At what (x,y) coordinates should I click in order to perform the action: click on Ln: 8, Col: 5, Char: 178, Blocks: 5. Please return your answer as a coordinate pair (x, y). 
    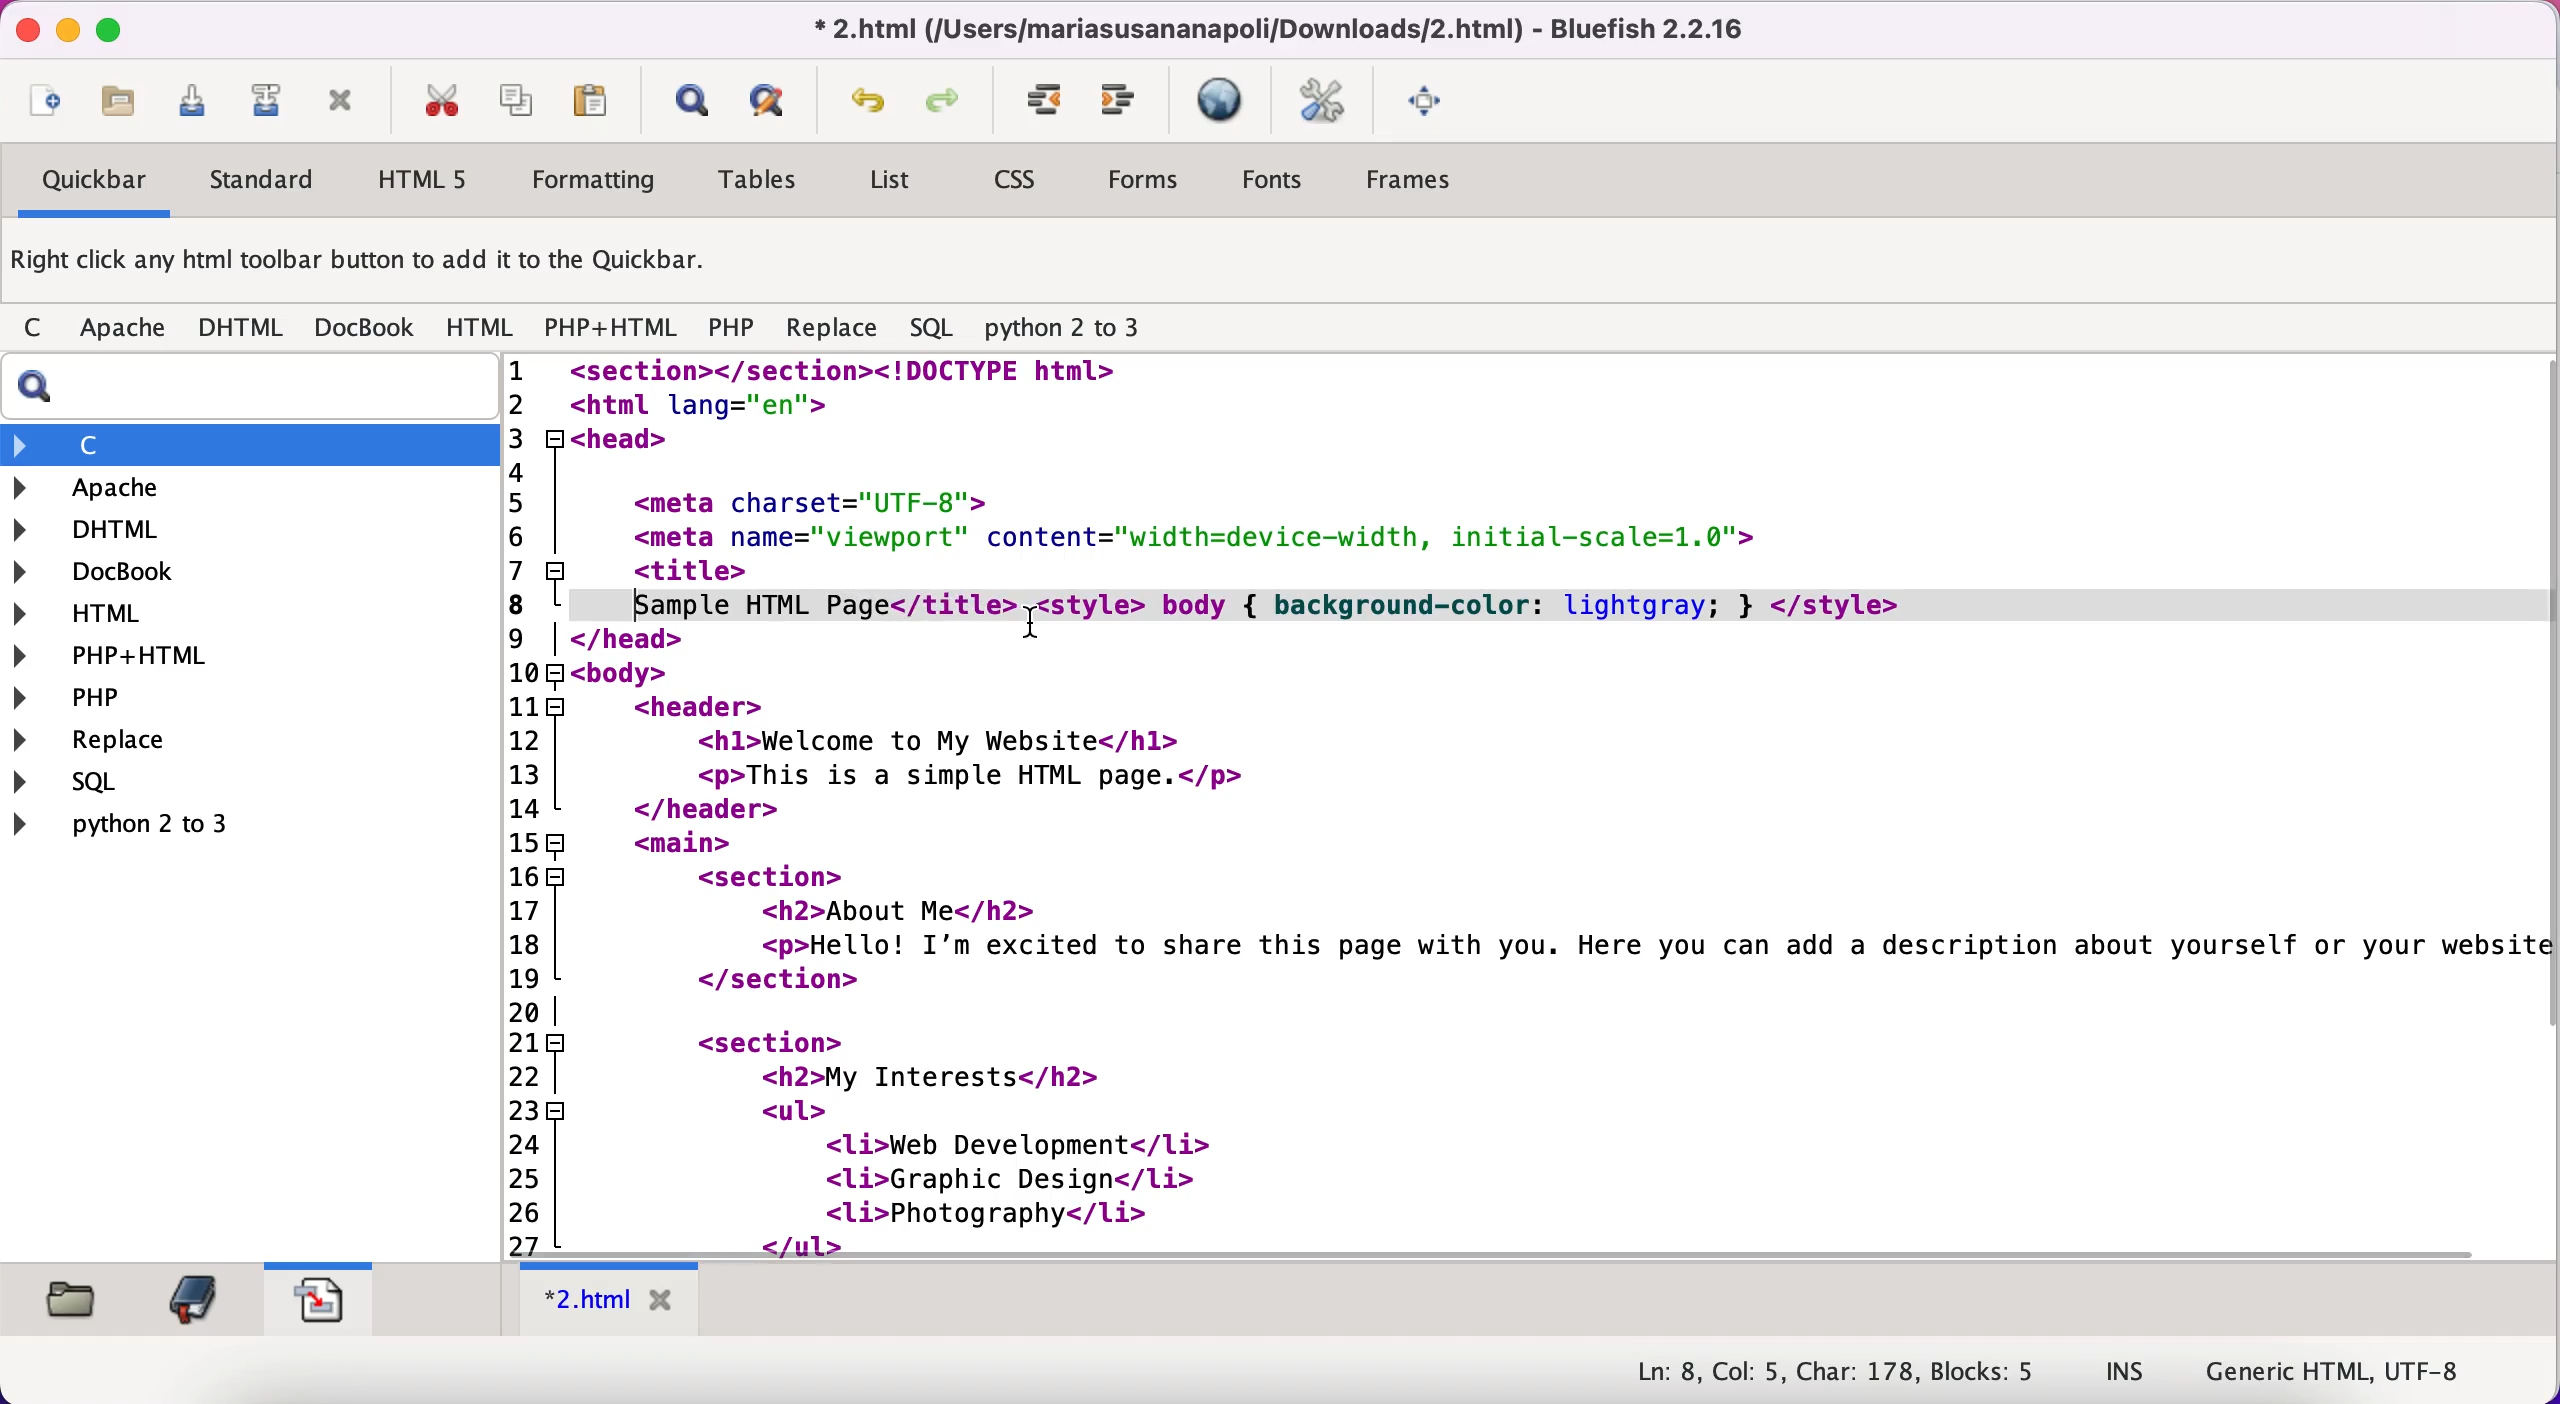
    Looking at the image, I should click on (1838, 1373).